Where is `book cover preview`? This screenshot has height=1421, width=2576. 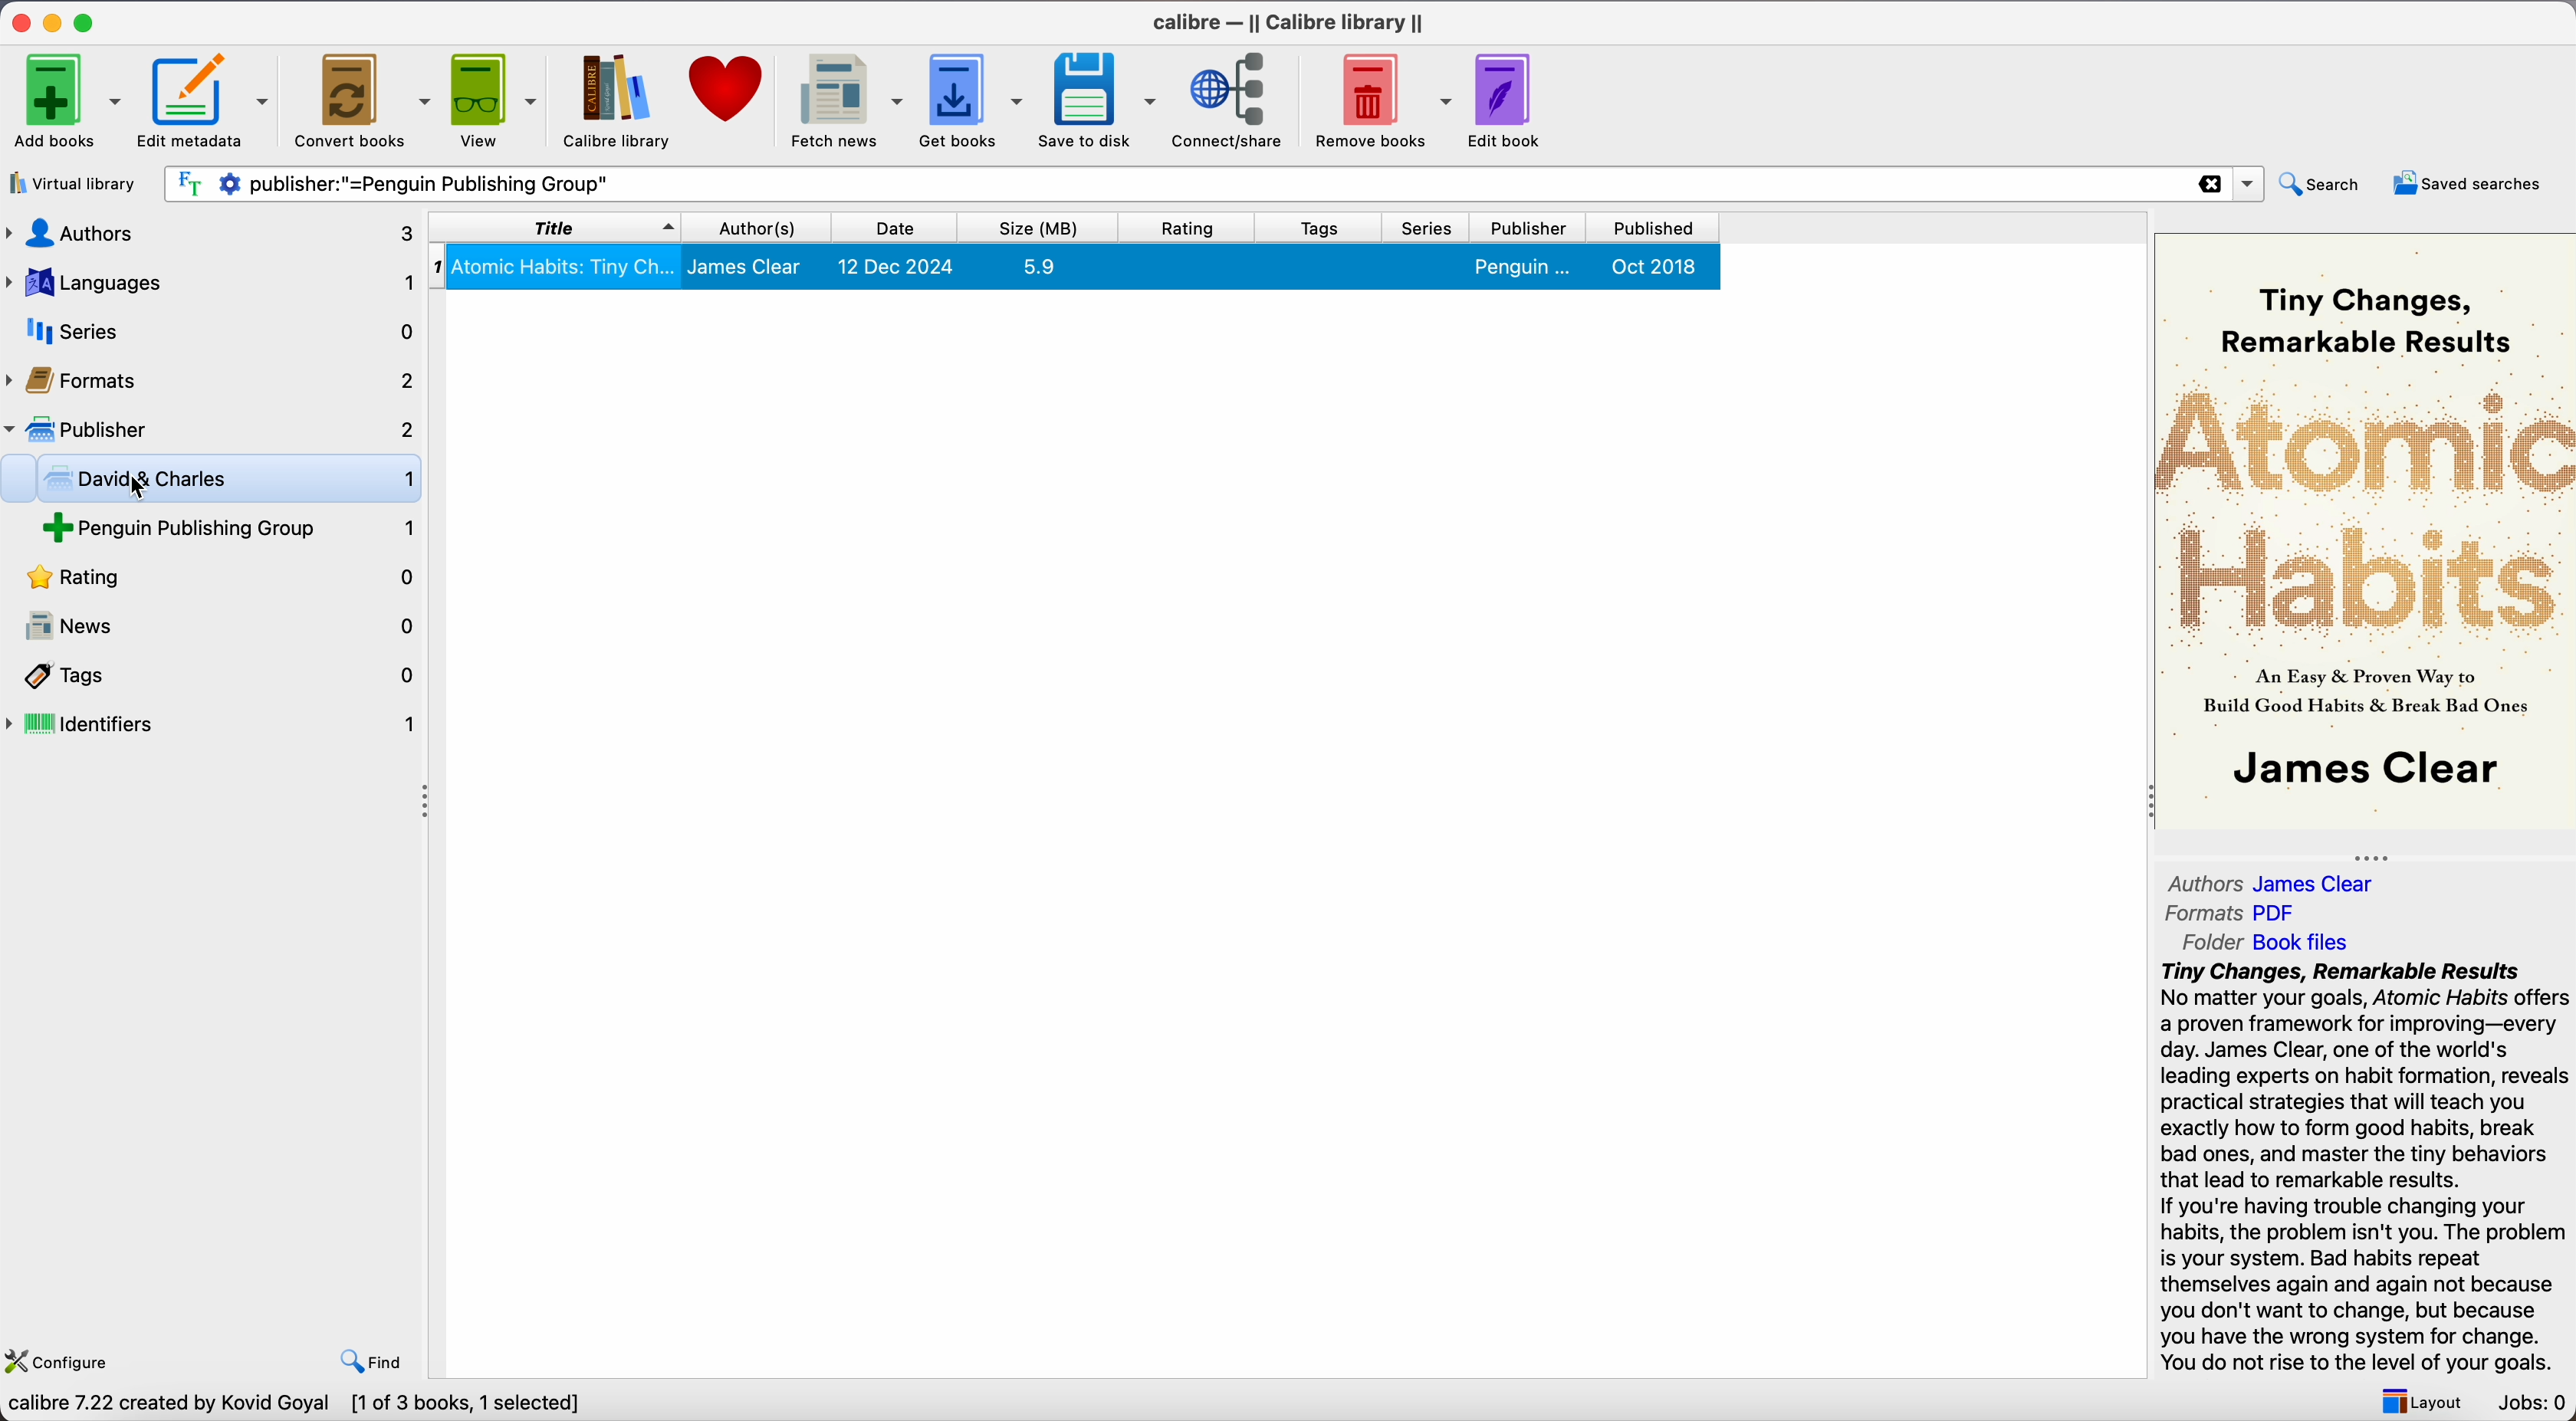
book cover preview is located at coordinates (2365, 534).